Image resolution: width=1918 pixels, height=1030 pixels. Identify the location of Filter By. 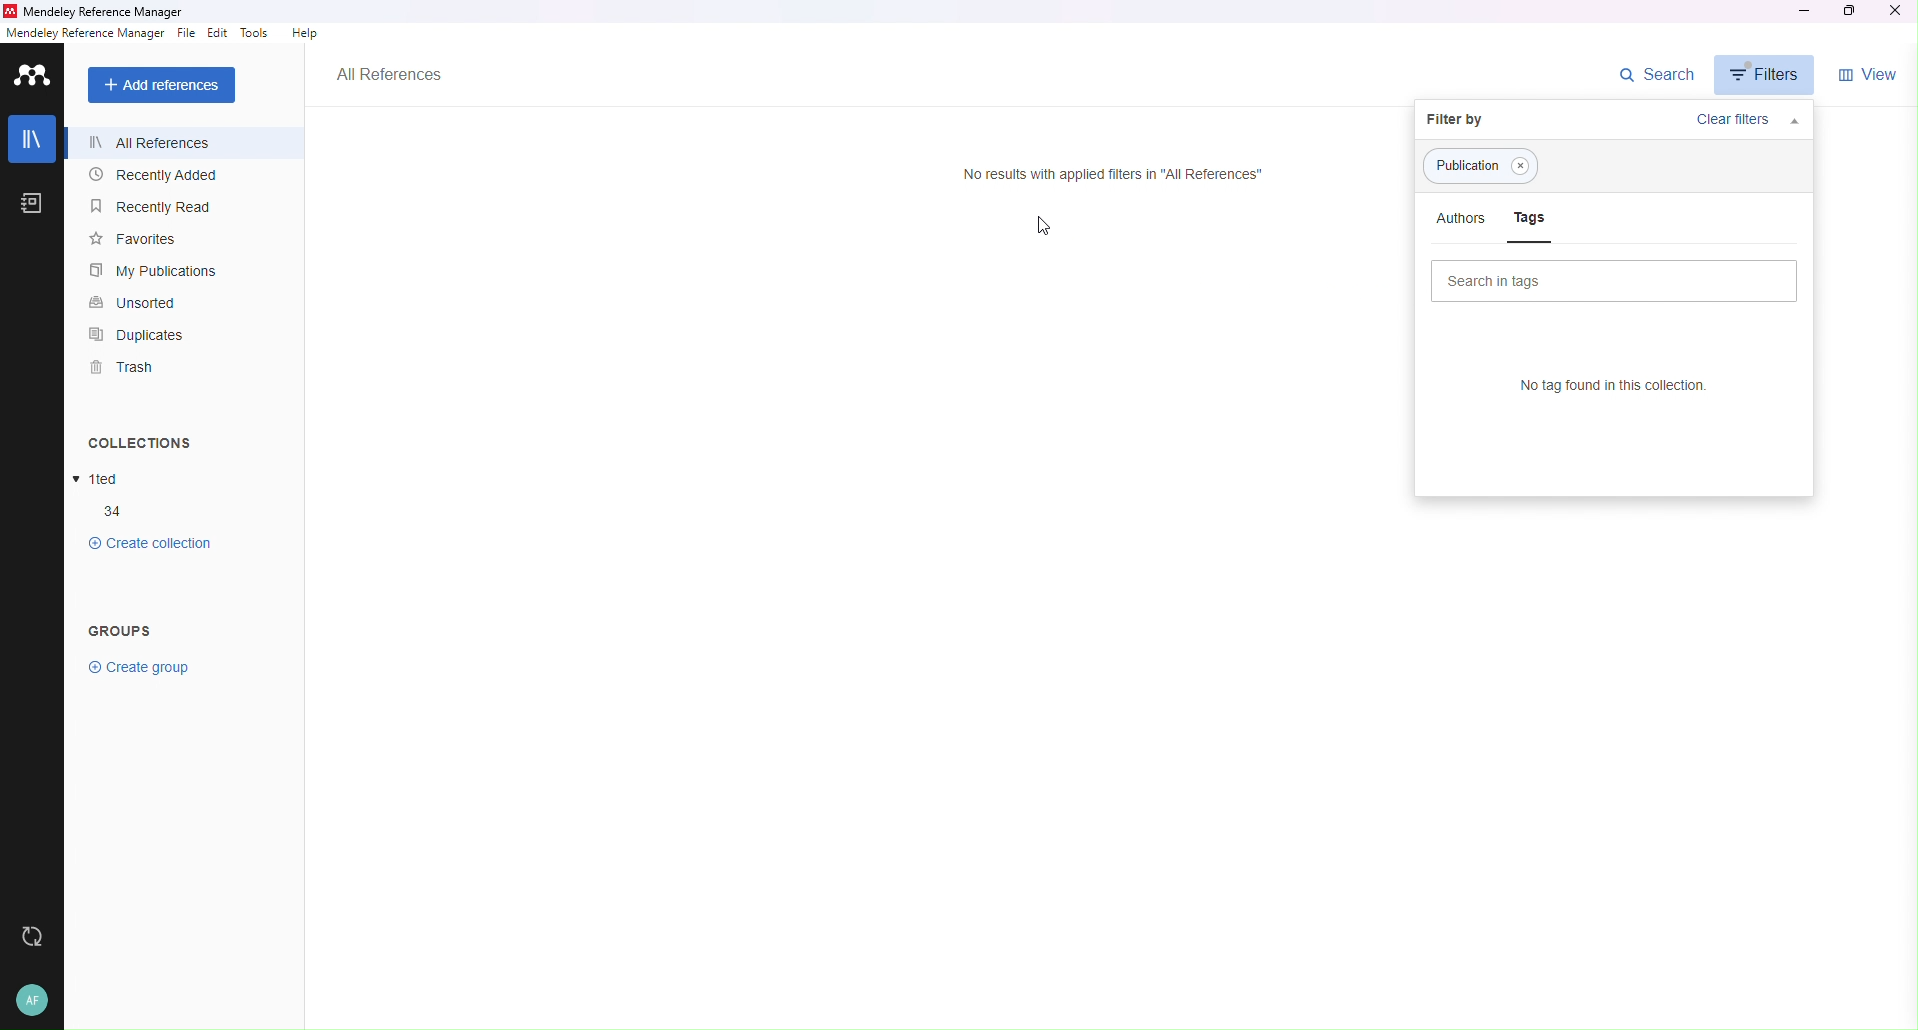
(1480, 118).